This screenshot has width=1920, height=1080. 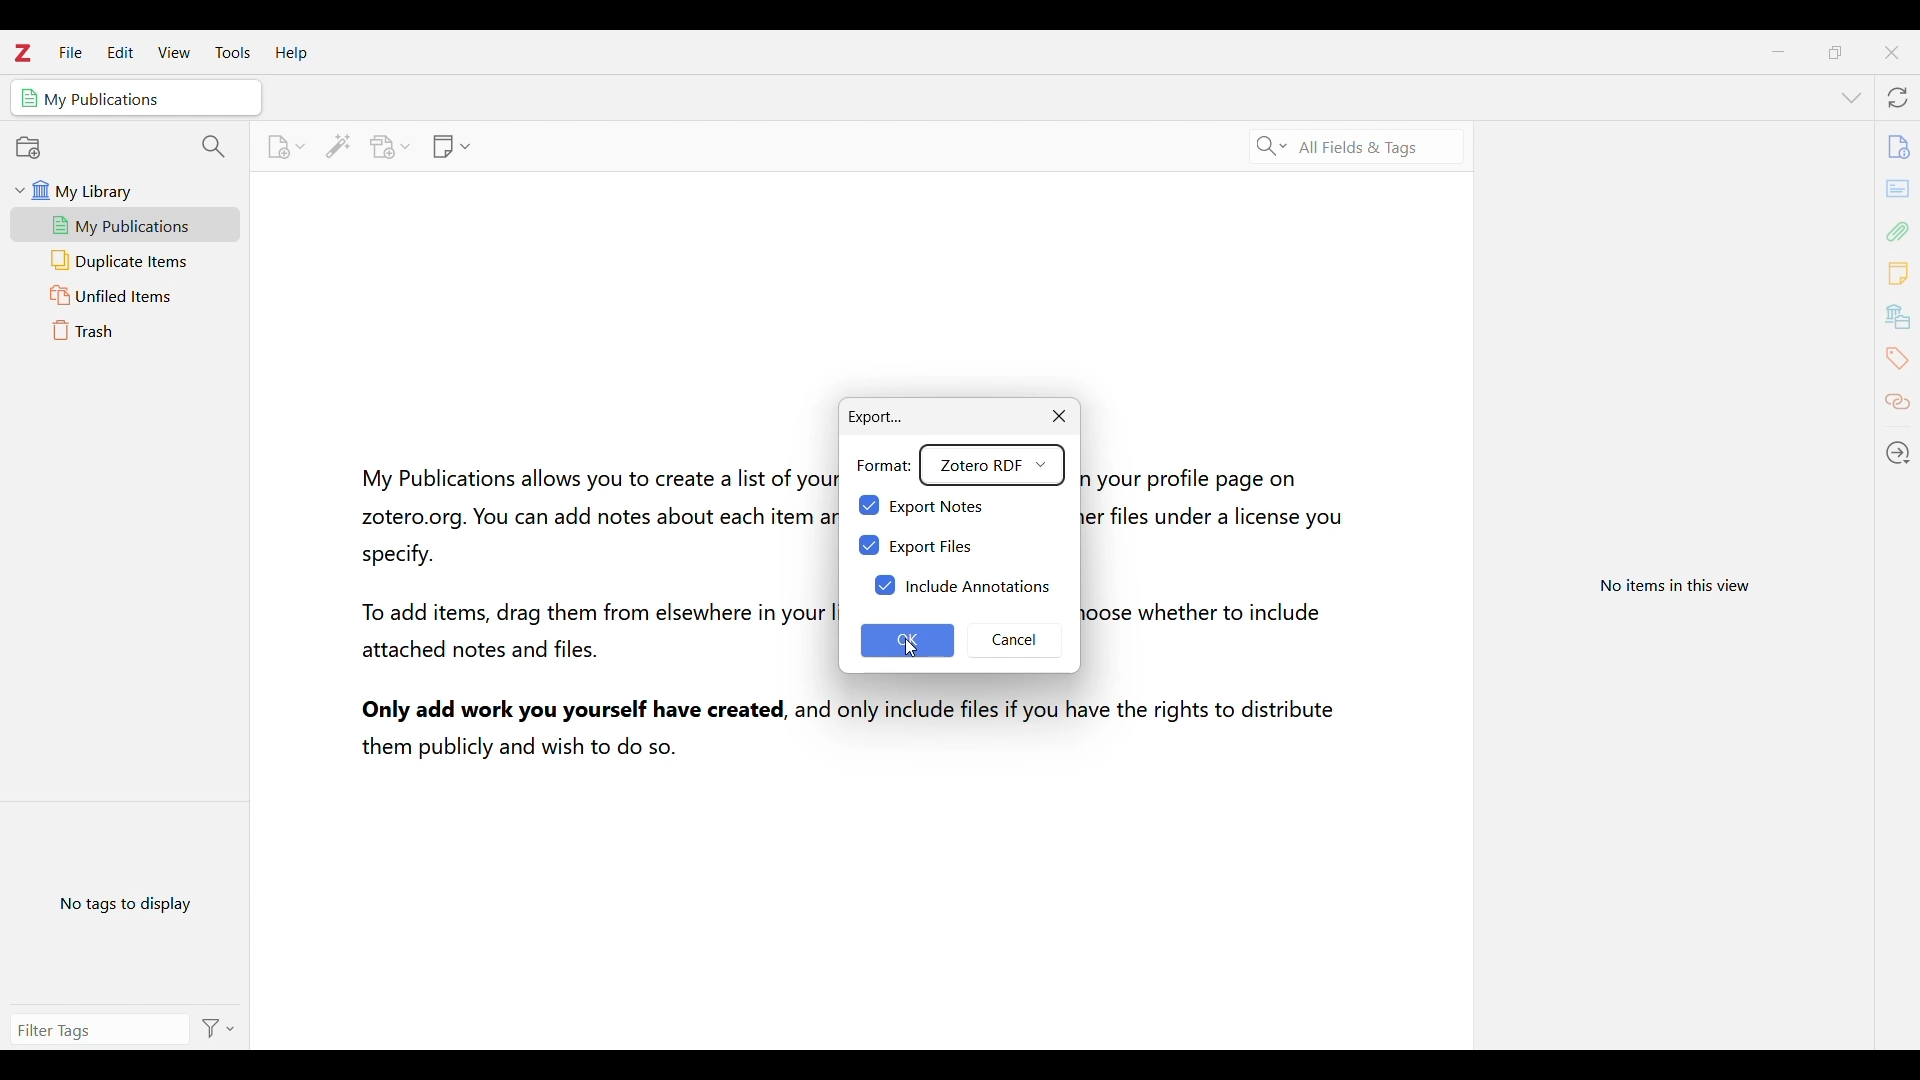 I want to click on Minimize, so click(x=1778, y=52).